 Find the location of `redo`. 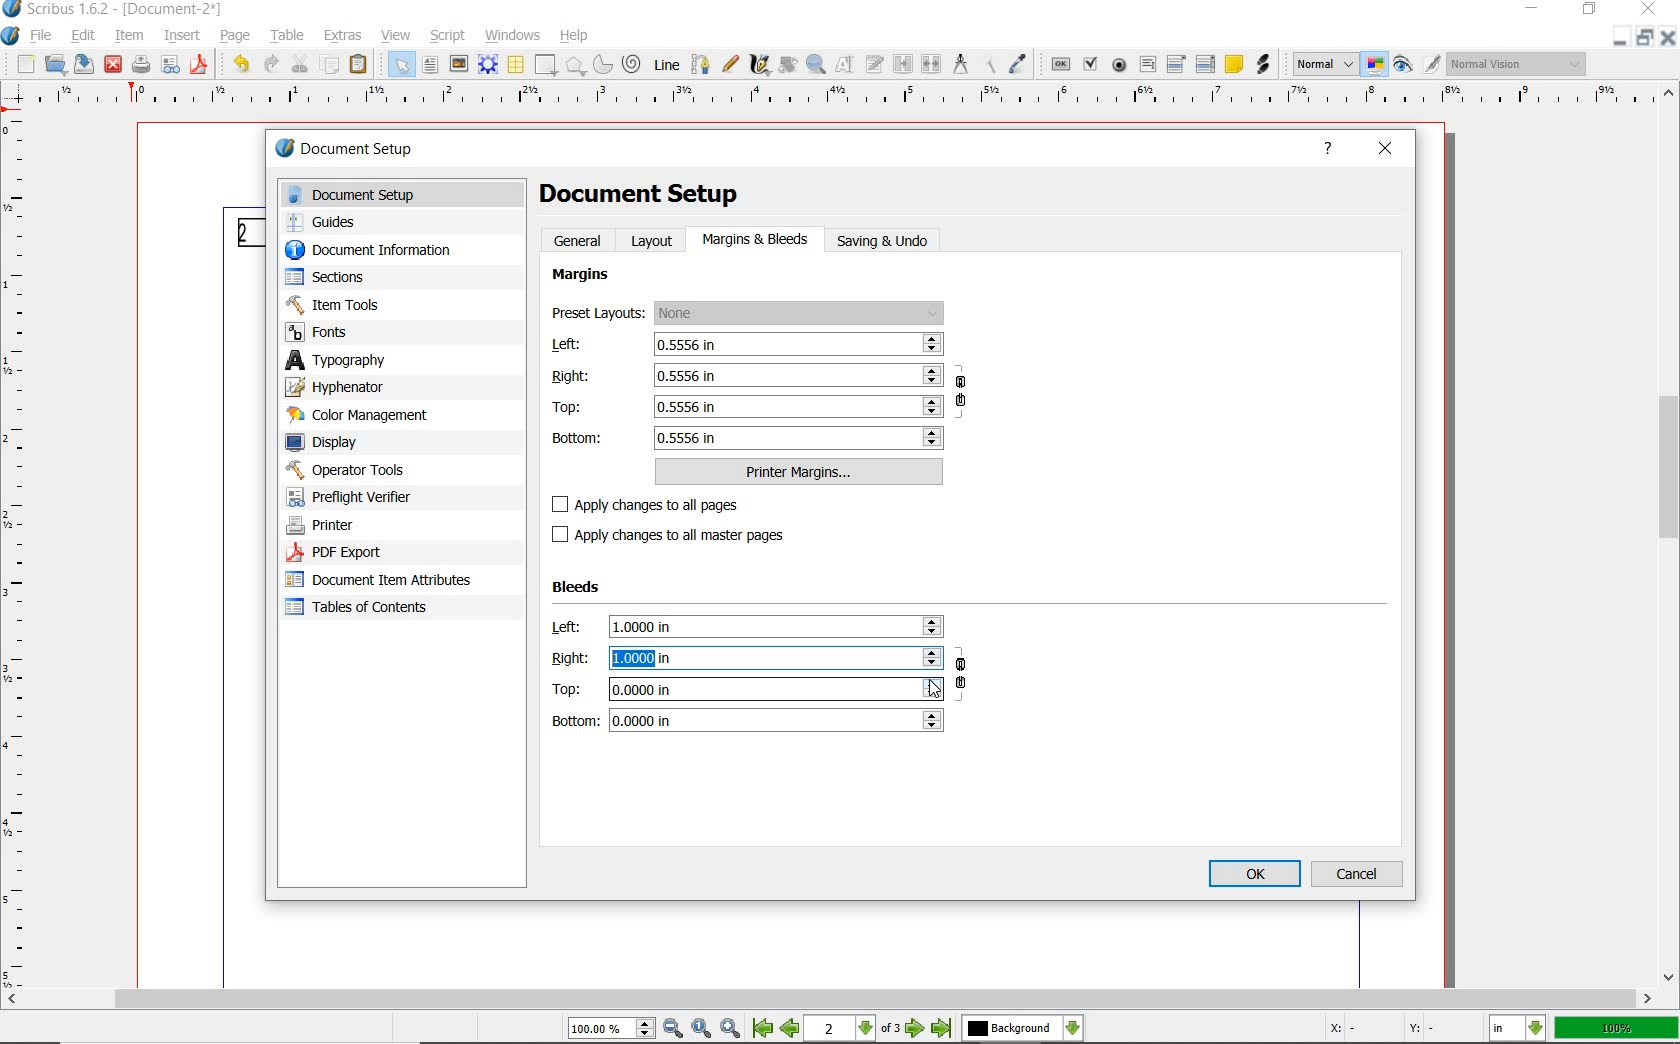

redo is located at coordinates (269, 64).